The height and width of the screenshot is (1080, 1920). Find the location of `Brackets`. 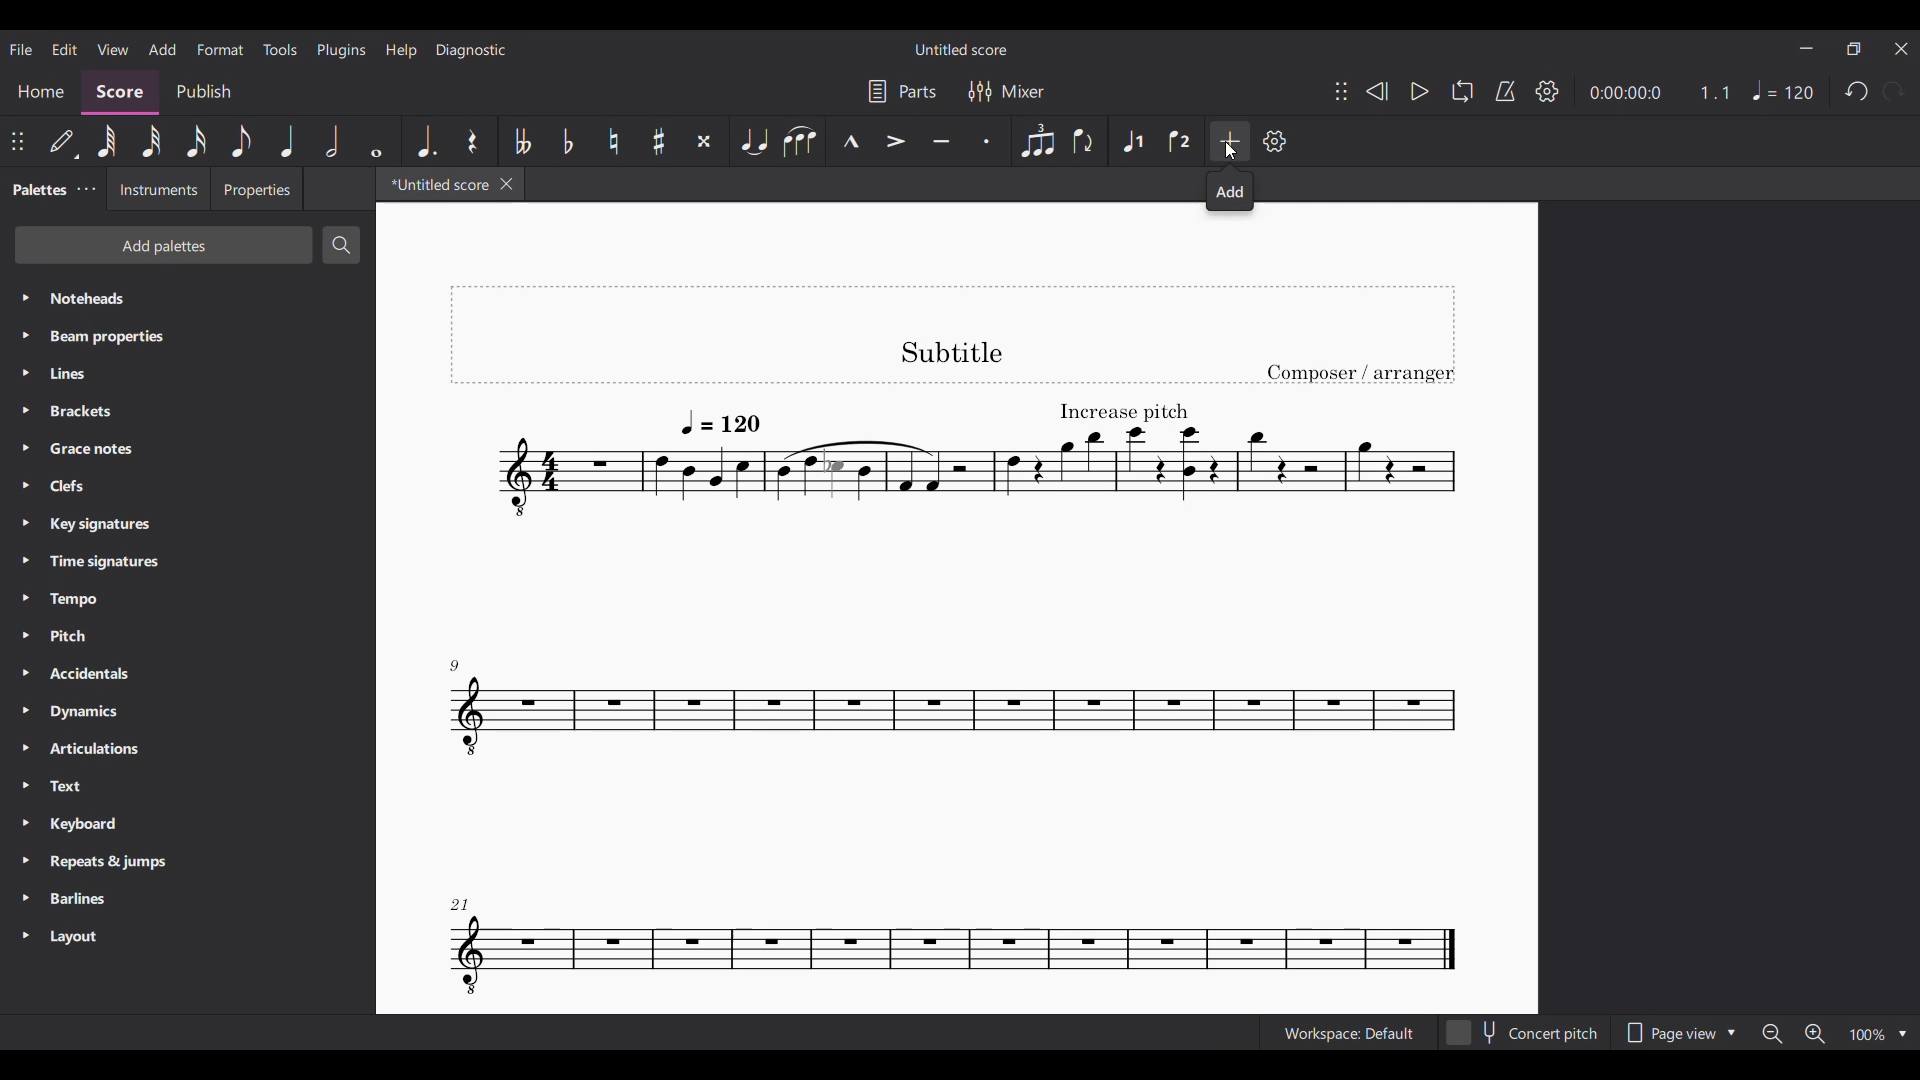

Brackets is located at coordinates (189, 411).